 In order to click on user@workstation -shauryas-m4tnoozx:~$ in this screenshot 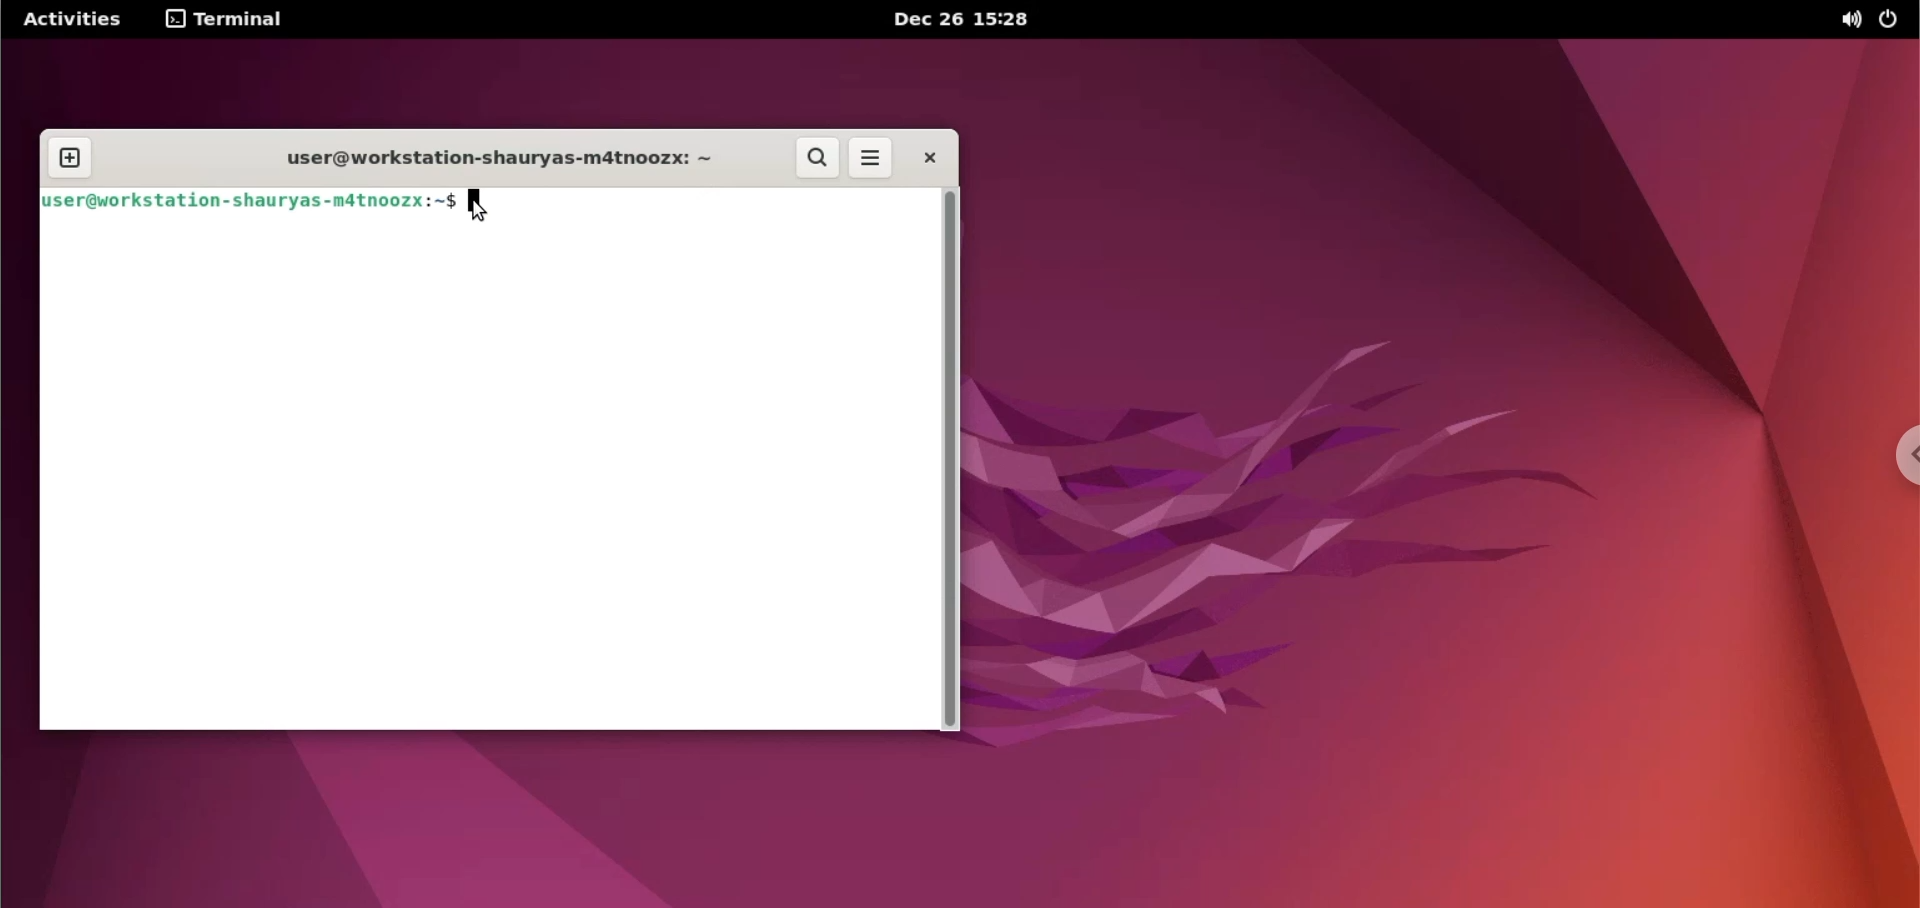, I will do `click(247, 199)`.